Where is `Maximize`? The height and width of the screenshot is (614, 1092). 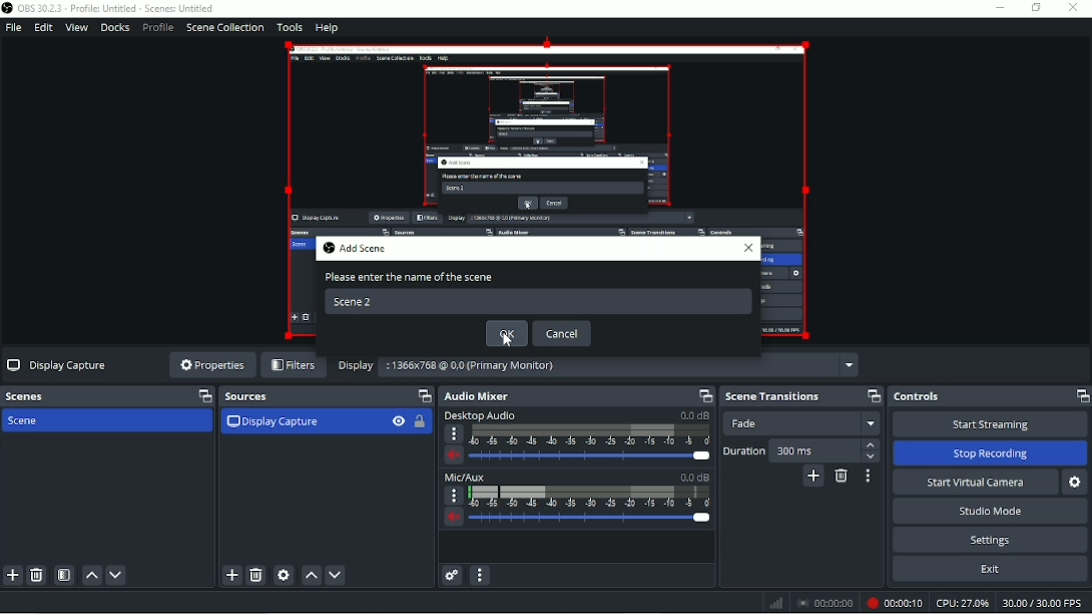 Maximize is located at coordinates (1081, 395).